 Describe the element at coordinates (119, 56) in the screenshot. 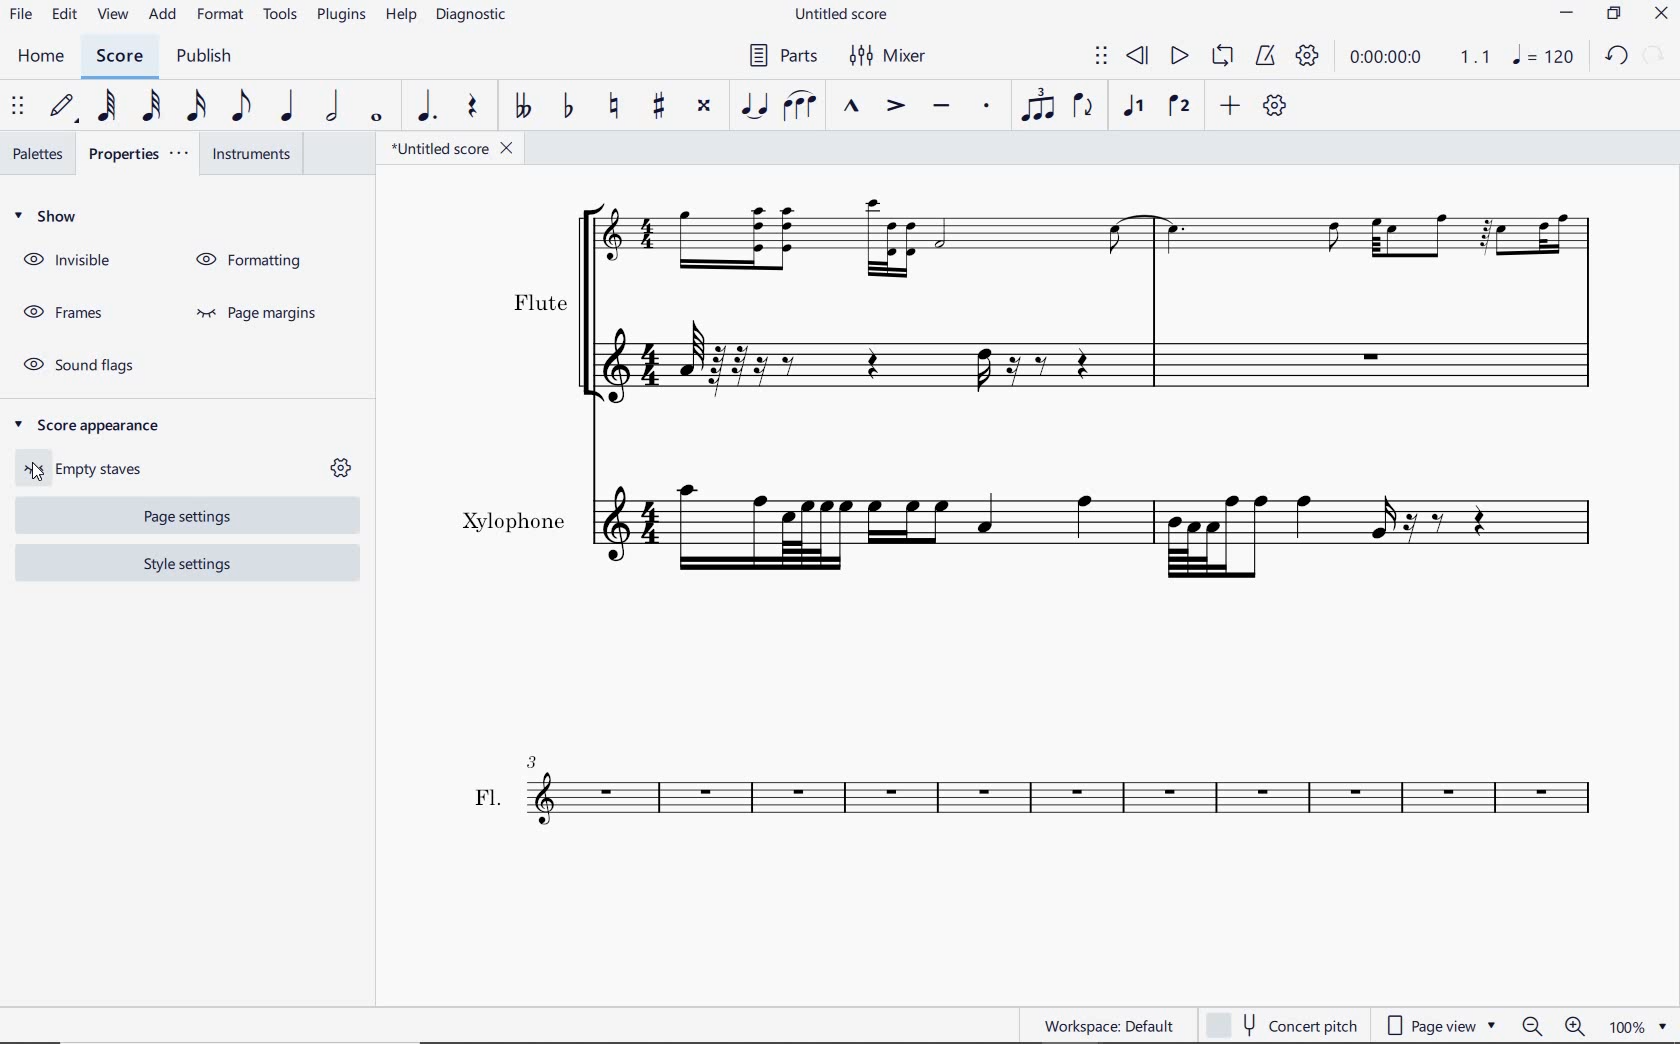

I see `SCORE` at that location.